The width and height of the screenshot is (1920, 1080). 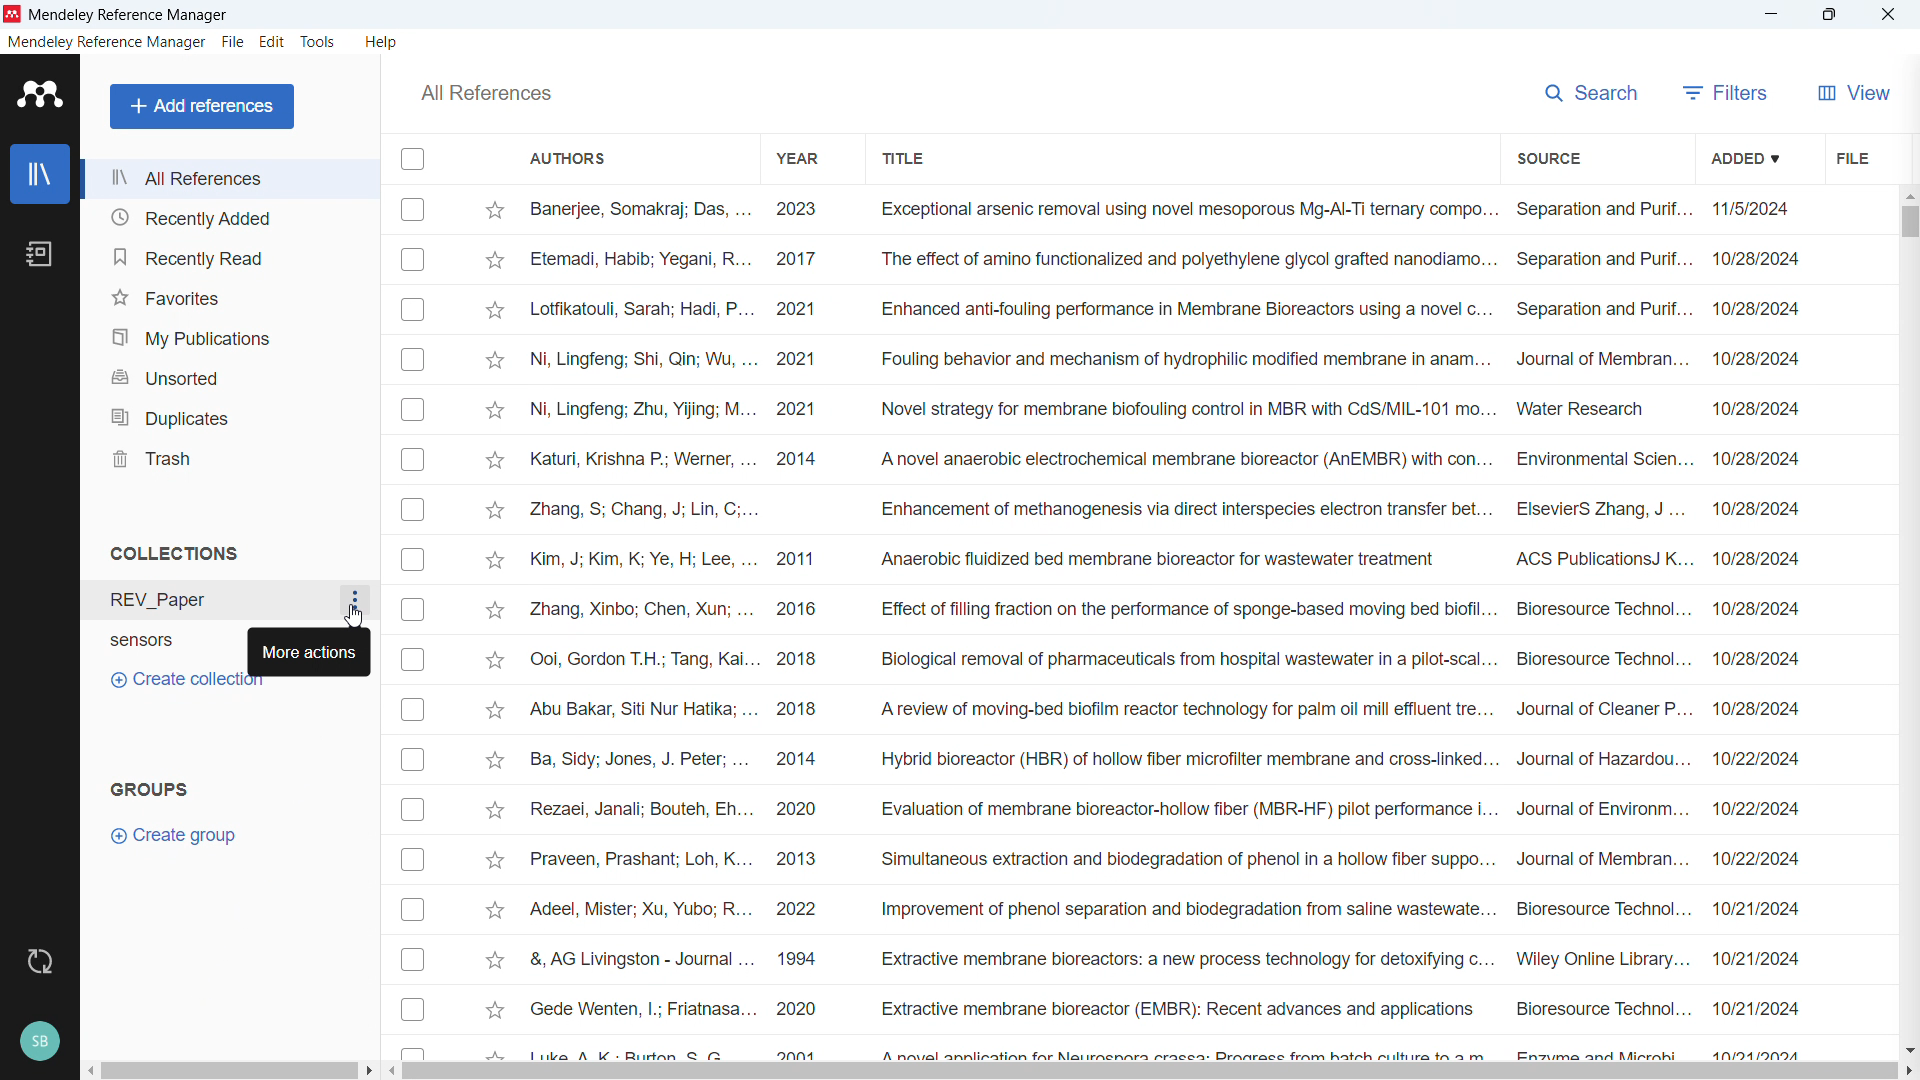 I want to click on Star mark respective publication, so click(x=494, y=1010).